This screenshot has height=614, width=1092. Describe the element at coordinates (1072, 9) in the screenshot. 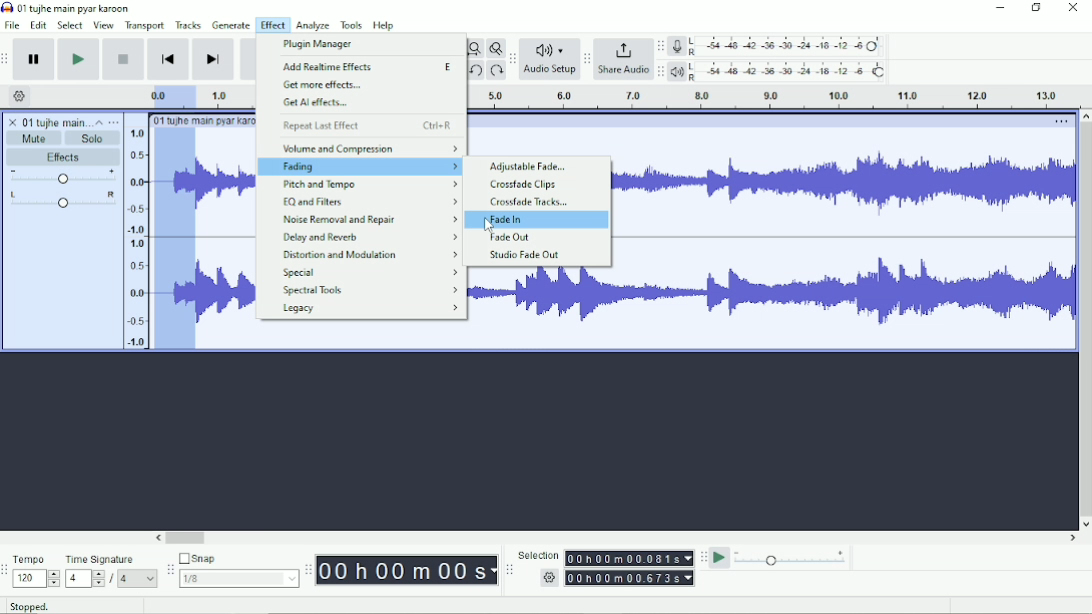

I see `Close` at that location.